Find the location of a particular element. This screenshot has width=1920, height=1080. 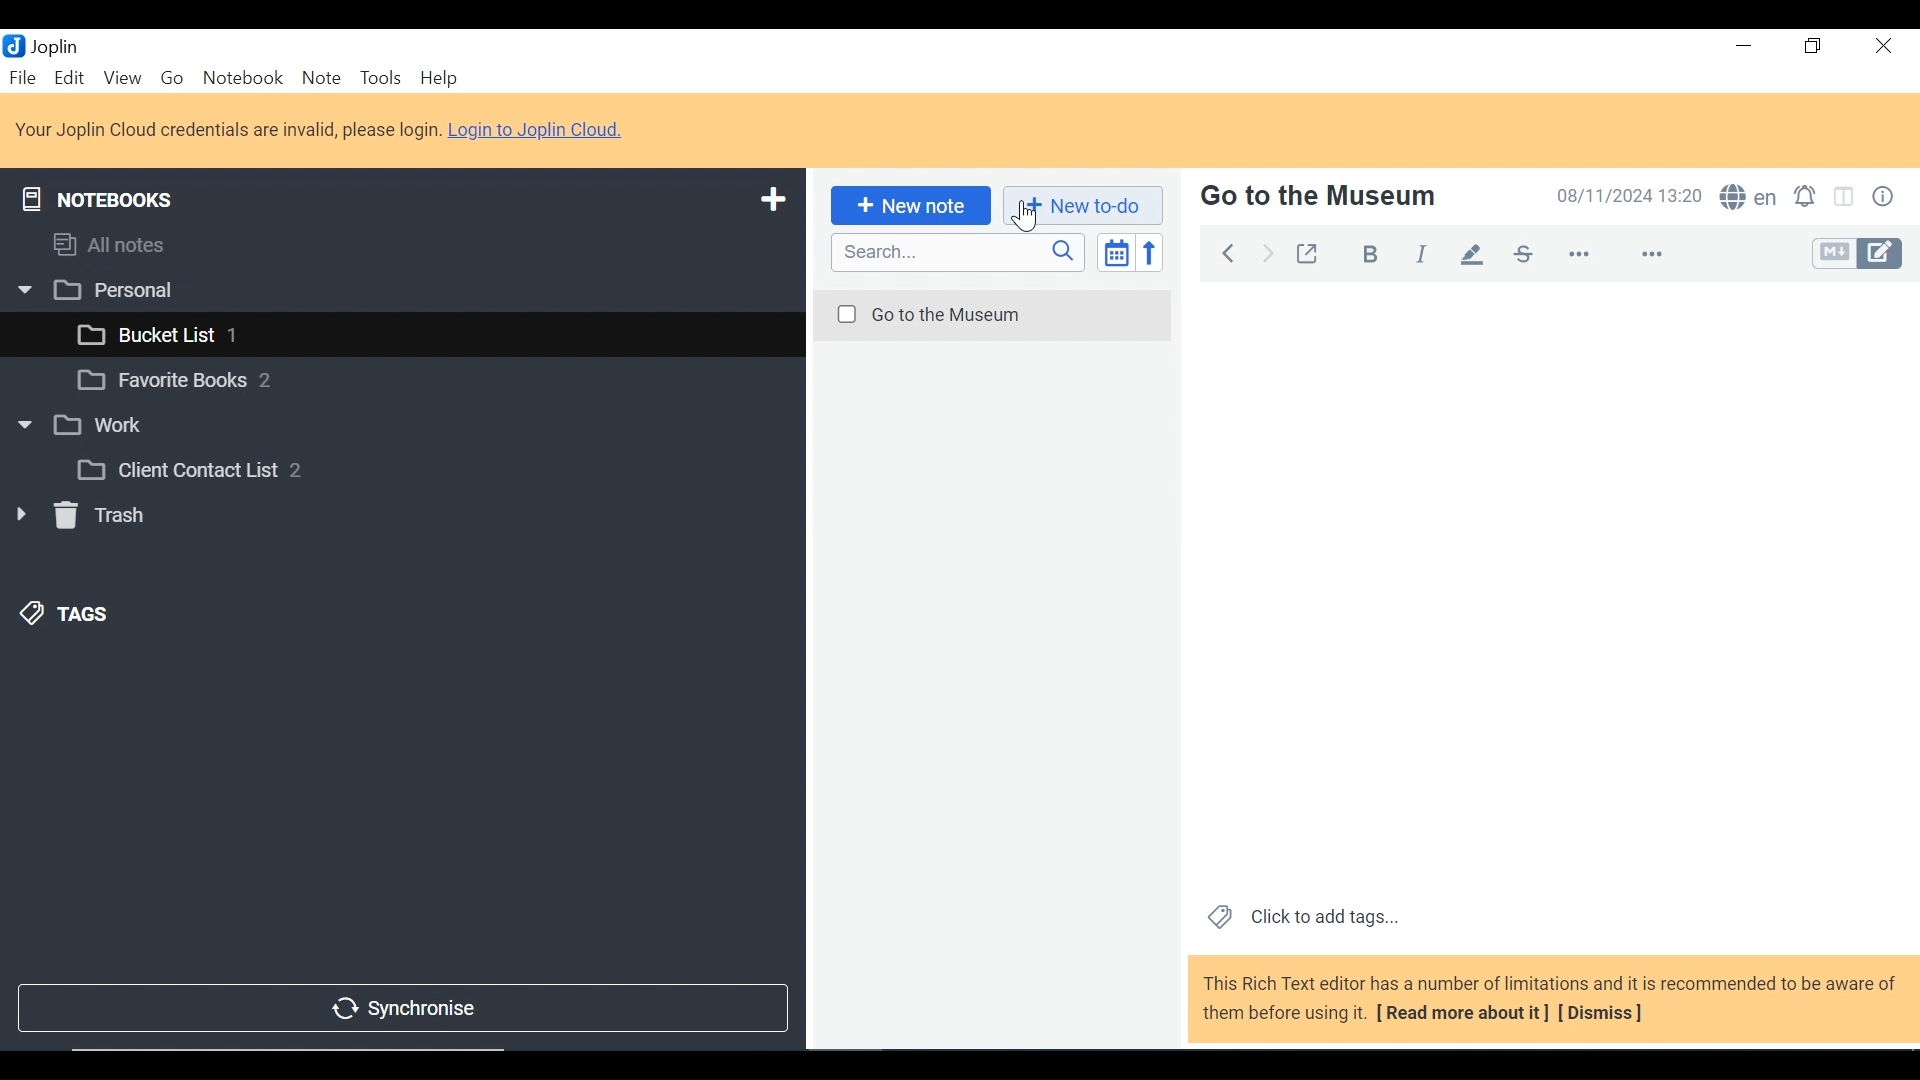

Spell Checker is located at coordinates (1751, 198).